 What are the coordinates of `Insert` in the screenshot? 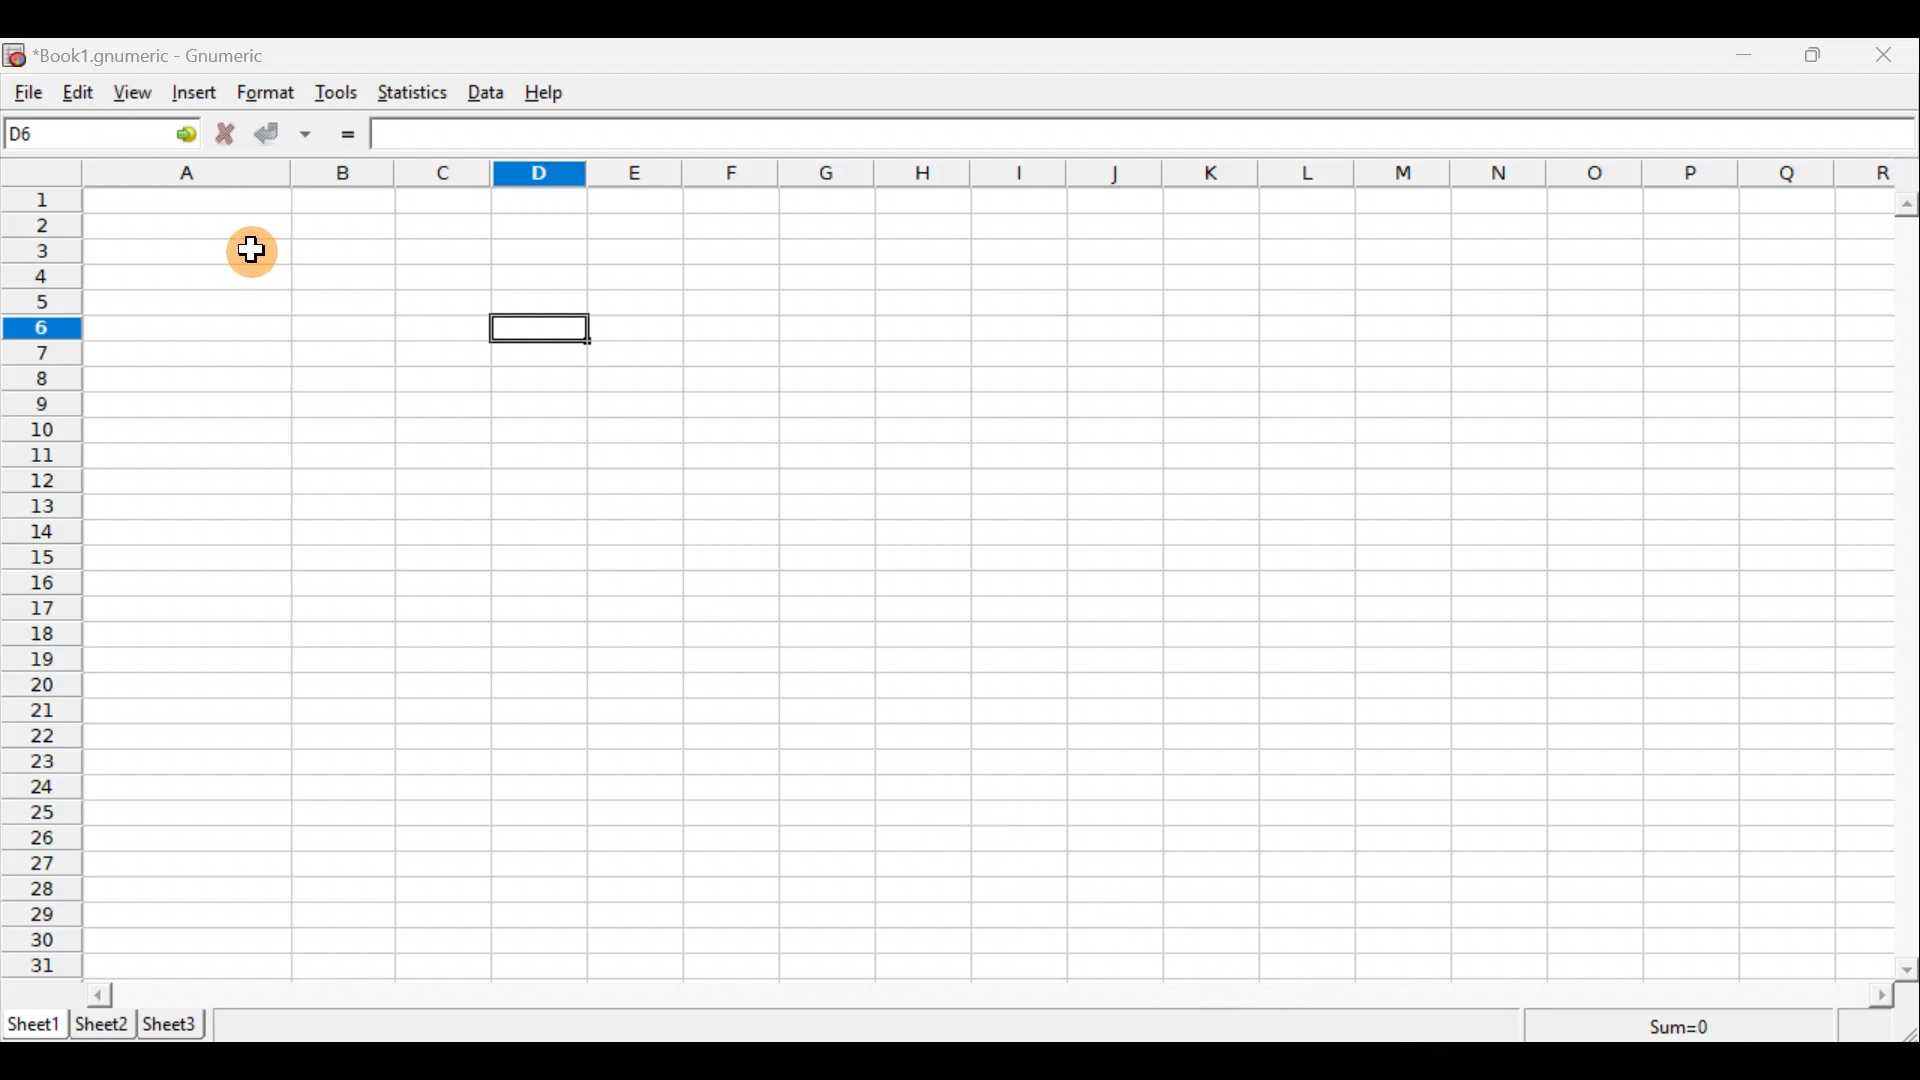 It's located at (197, 95).